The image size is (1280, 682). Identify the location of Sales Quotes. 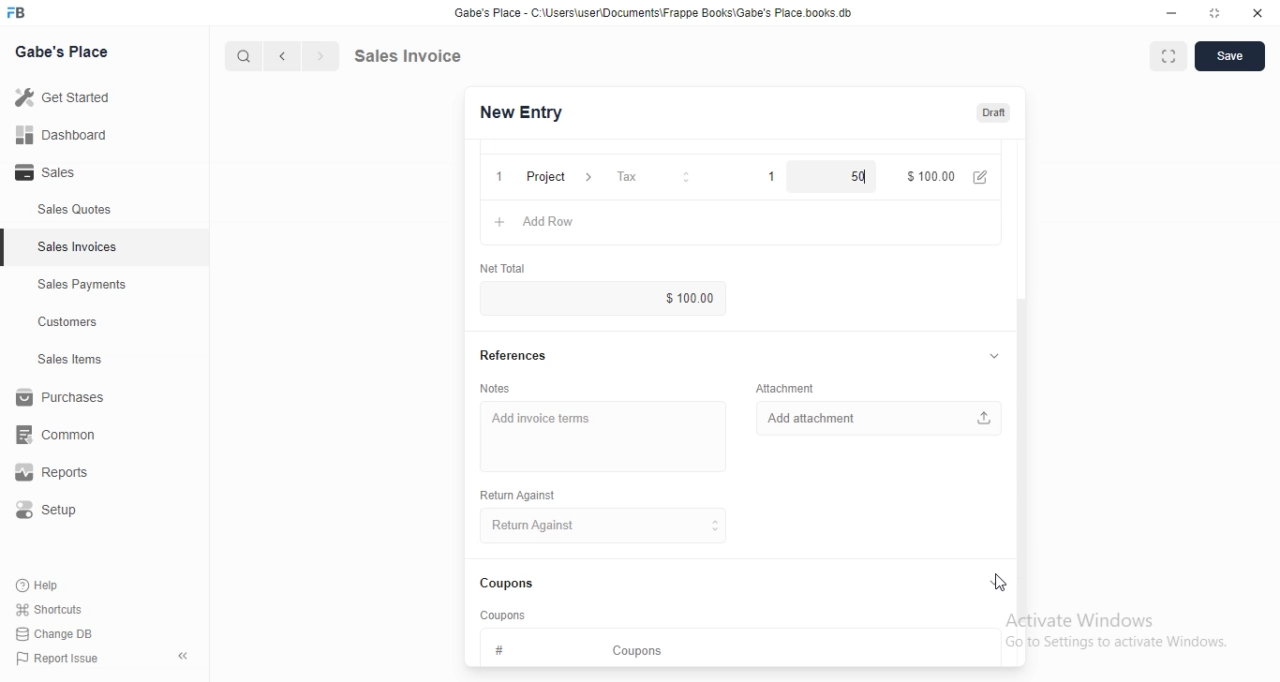
(64, 210).